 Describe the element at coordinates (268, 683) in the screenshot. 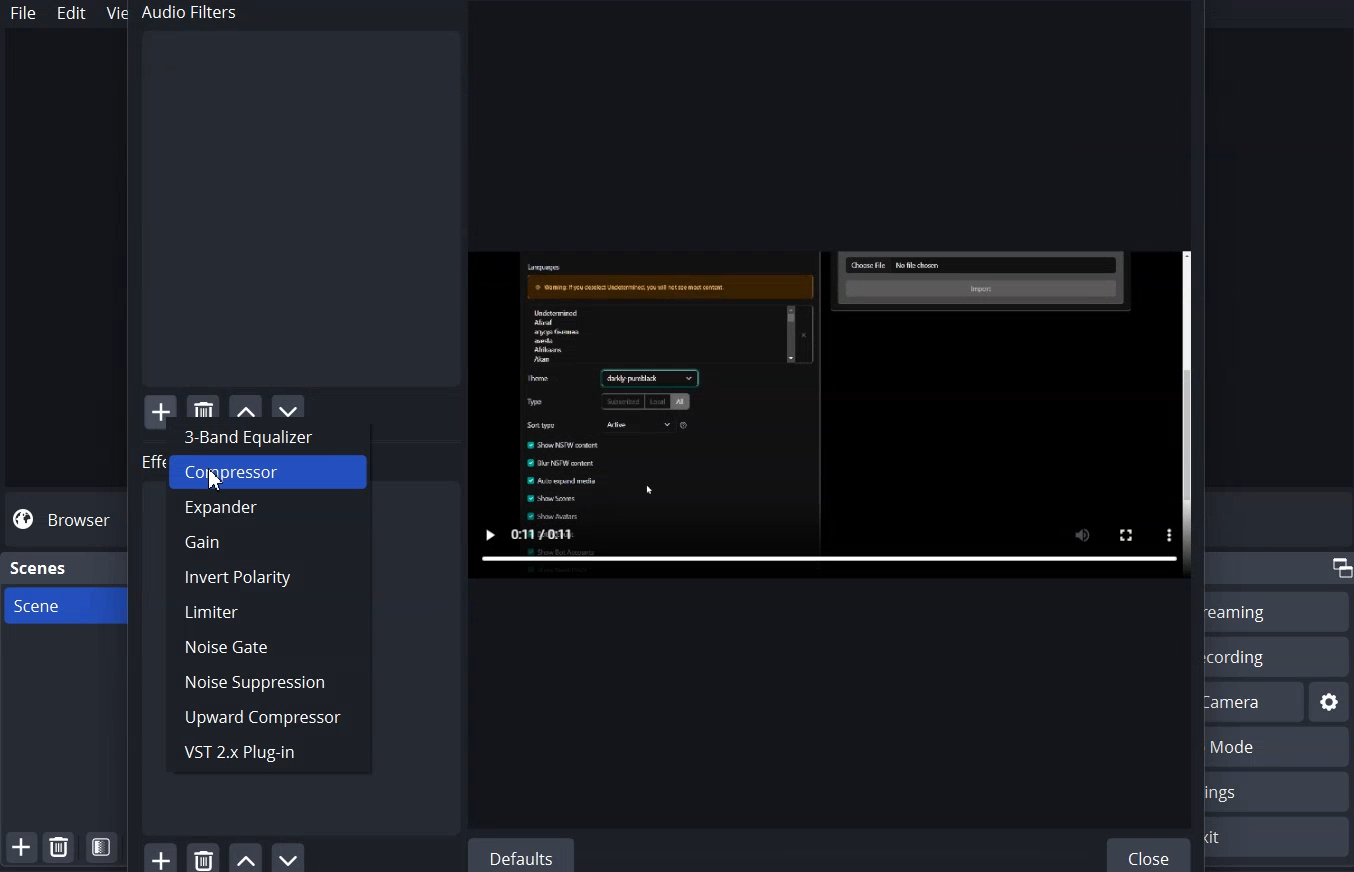

I see `Noise Suppression` at that location.